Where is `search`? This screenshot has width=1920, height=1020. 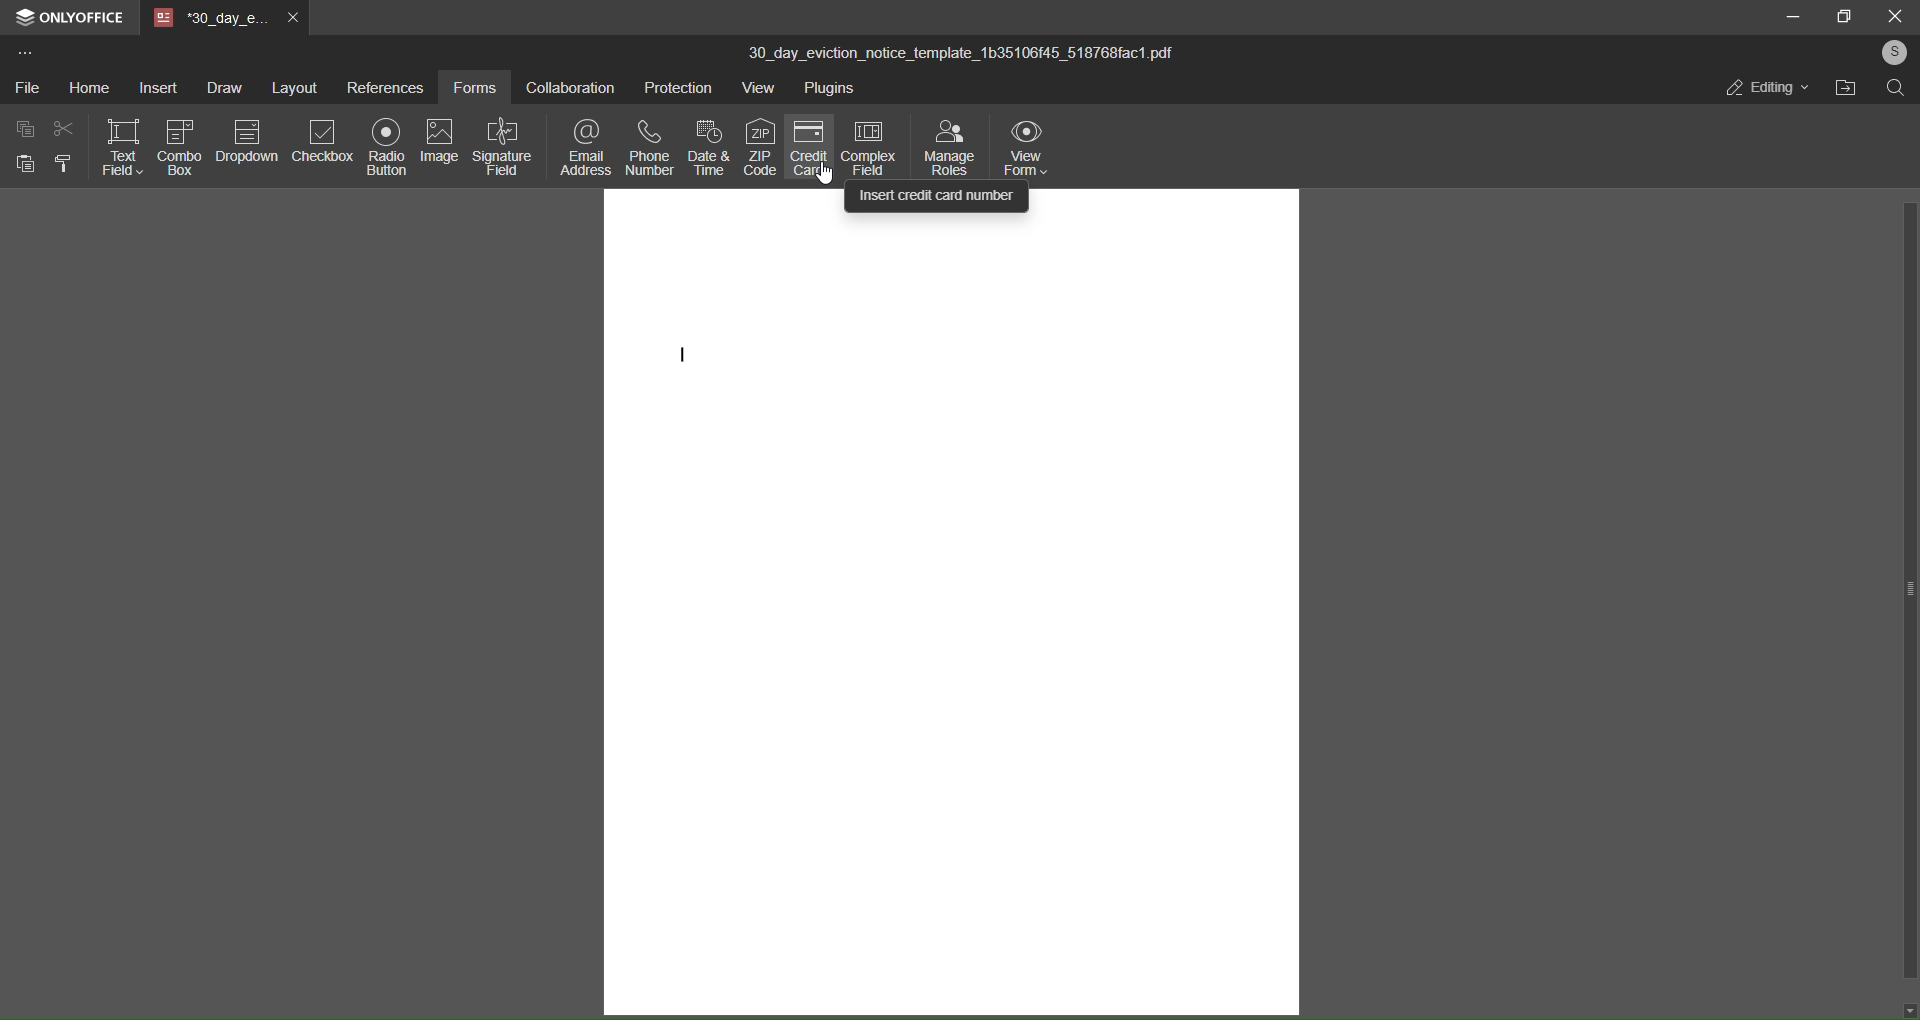
search is located at coordinates (1896, 89).